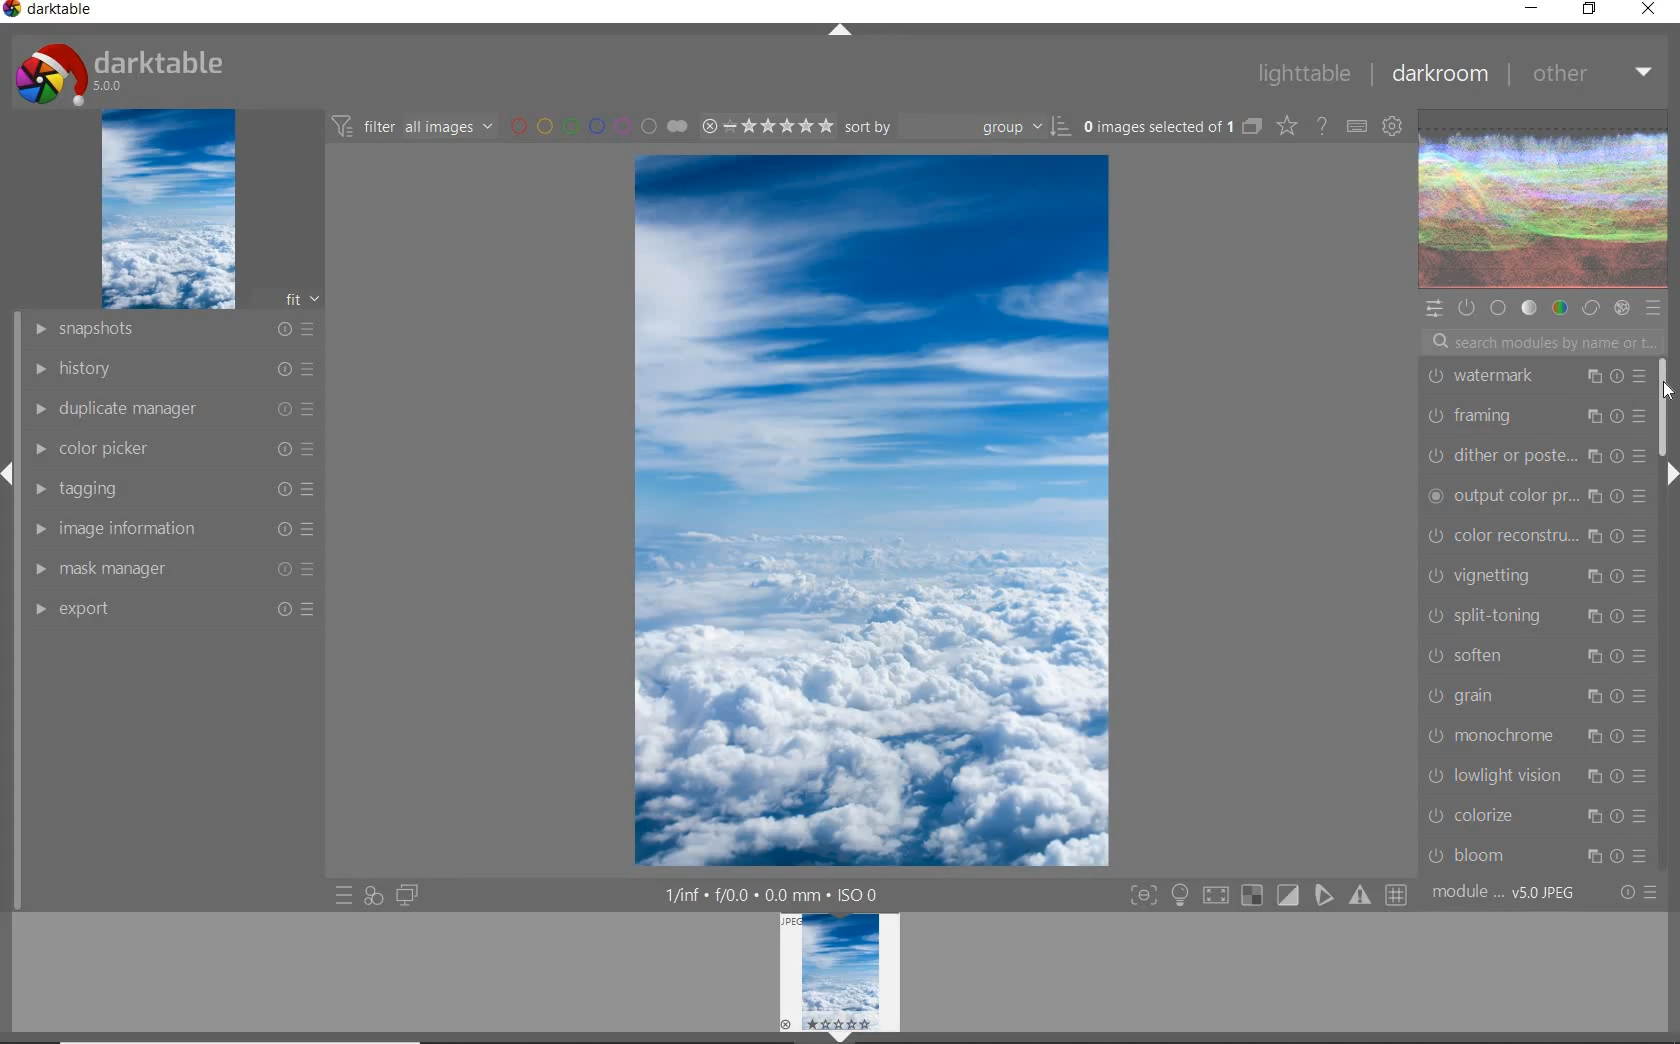 The width and height of the screenshot is (1680, 1044). Describe the element at coordinates (955, 127) in the screenshot. I see `sort by group` at that location.